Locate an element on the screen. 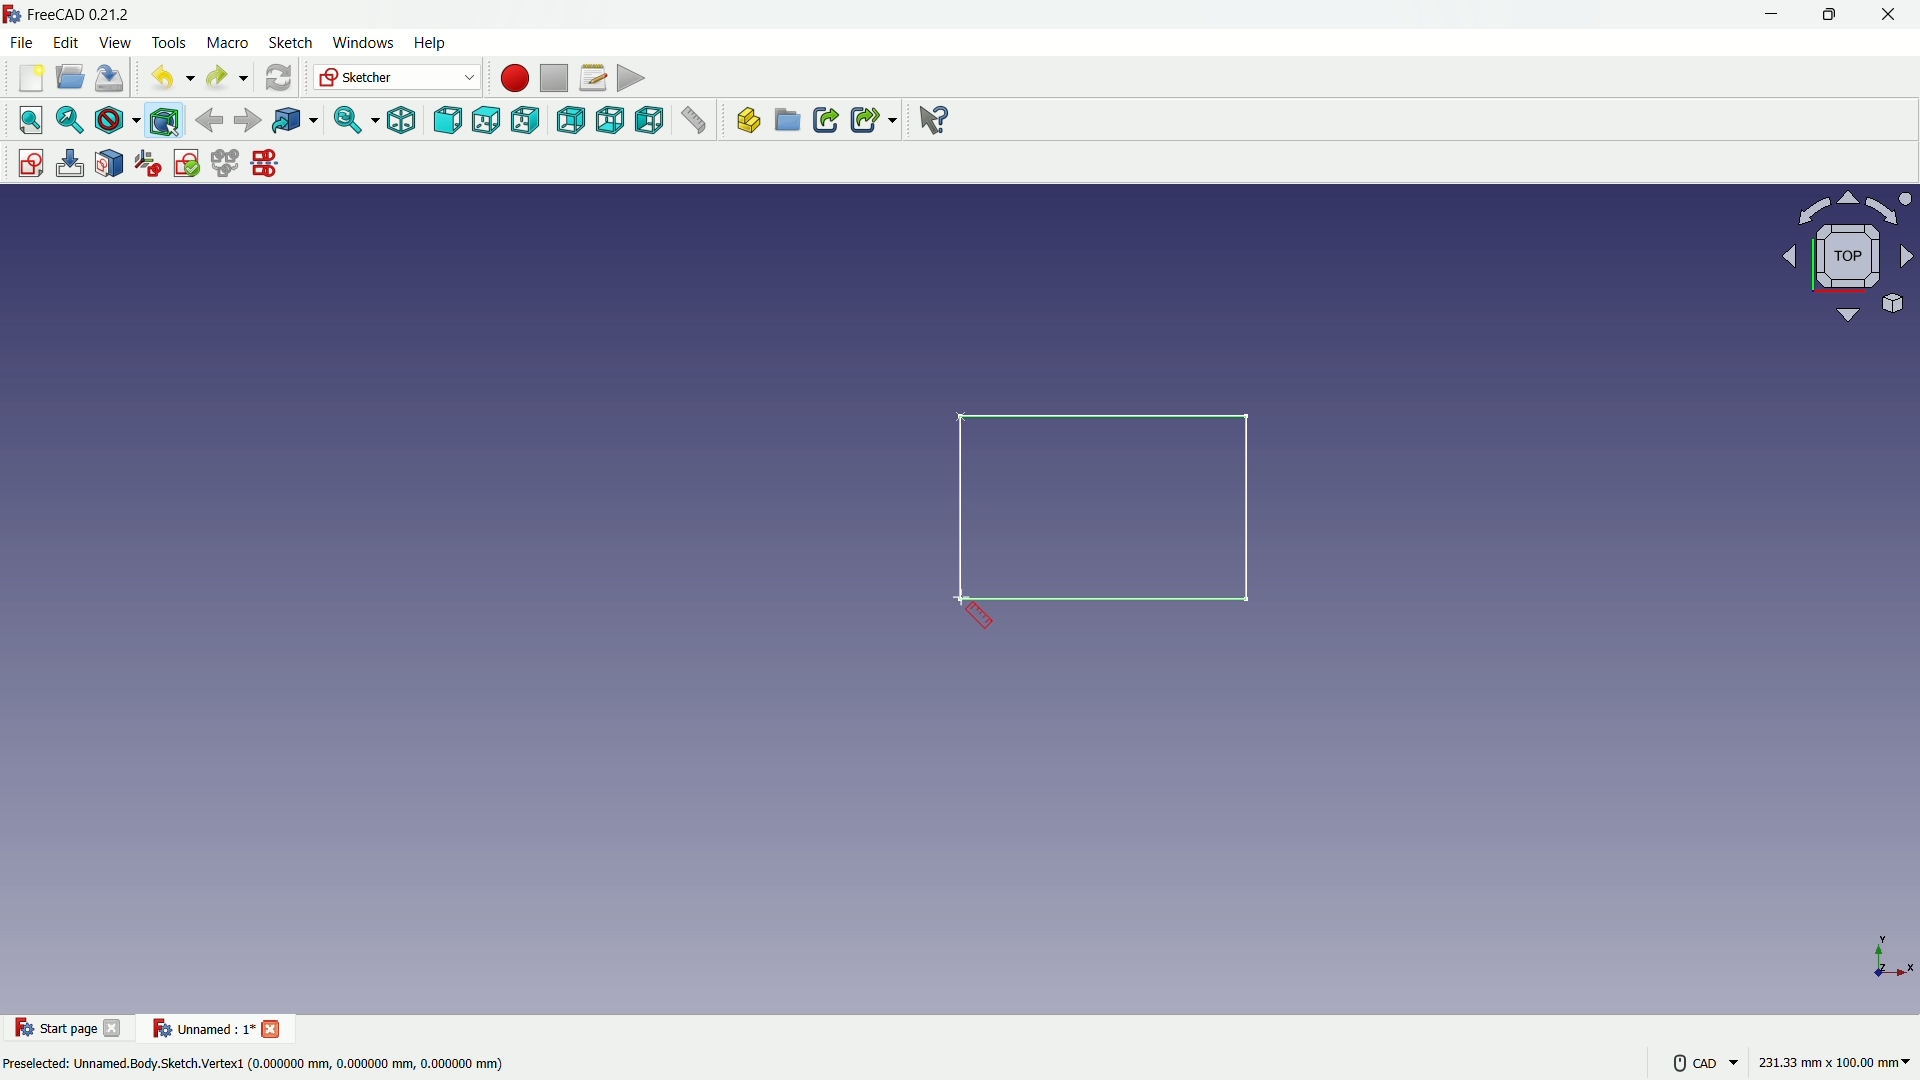 Image resolution: width=1920 pixels, height=1080 pixels. more settings is located at coordinates (1700, 1062).